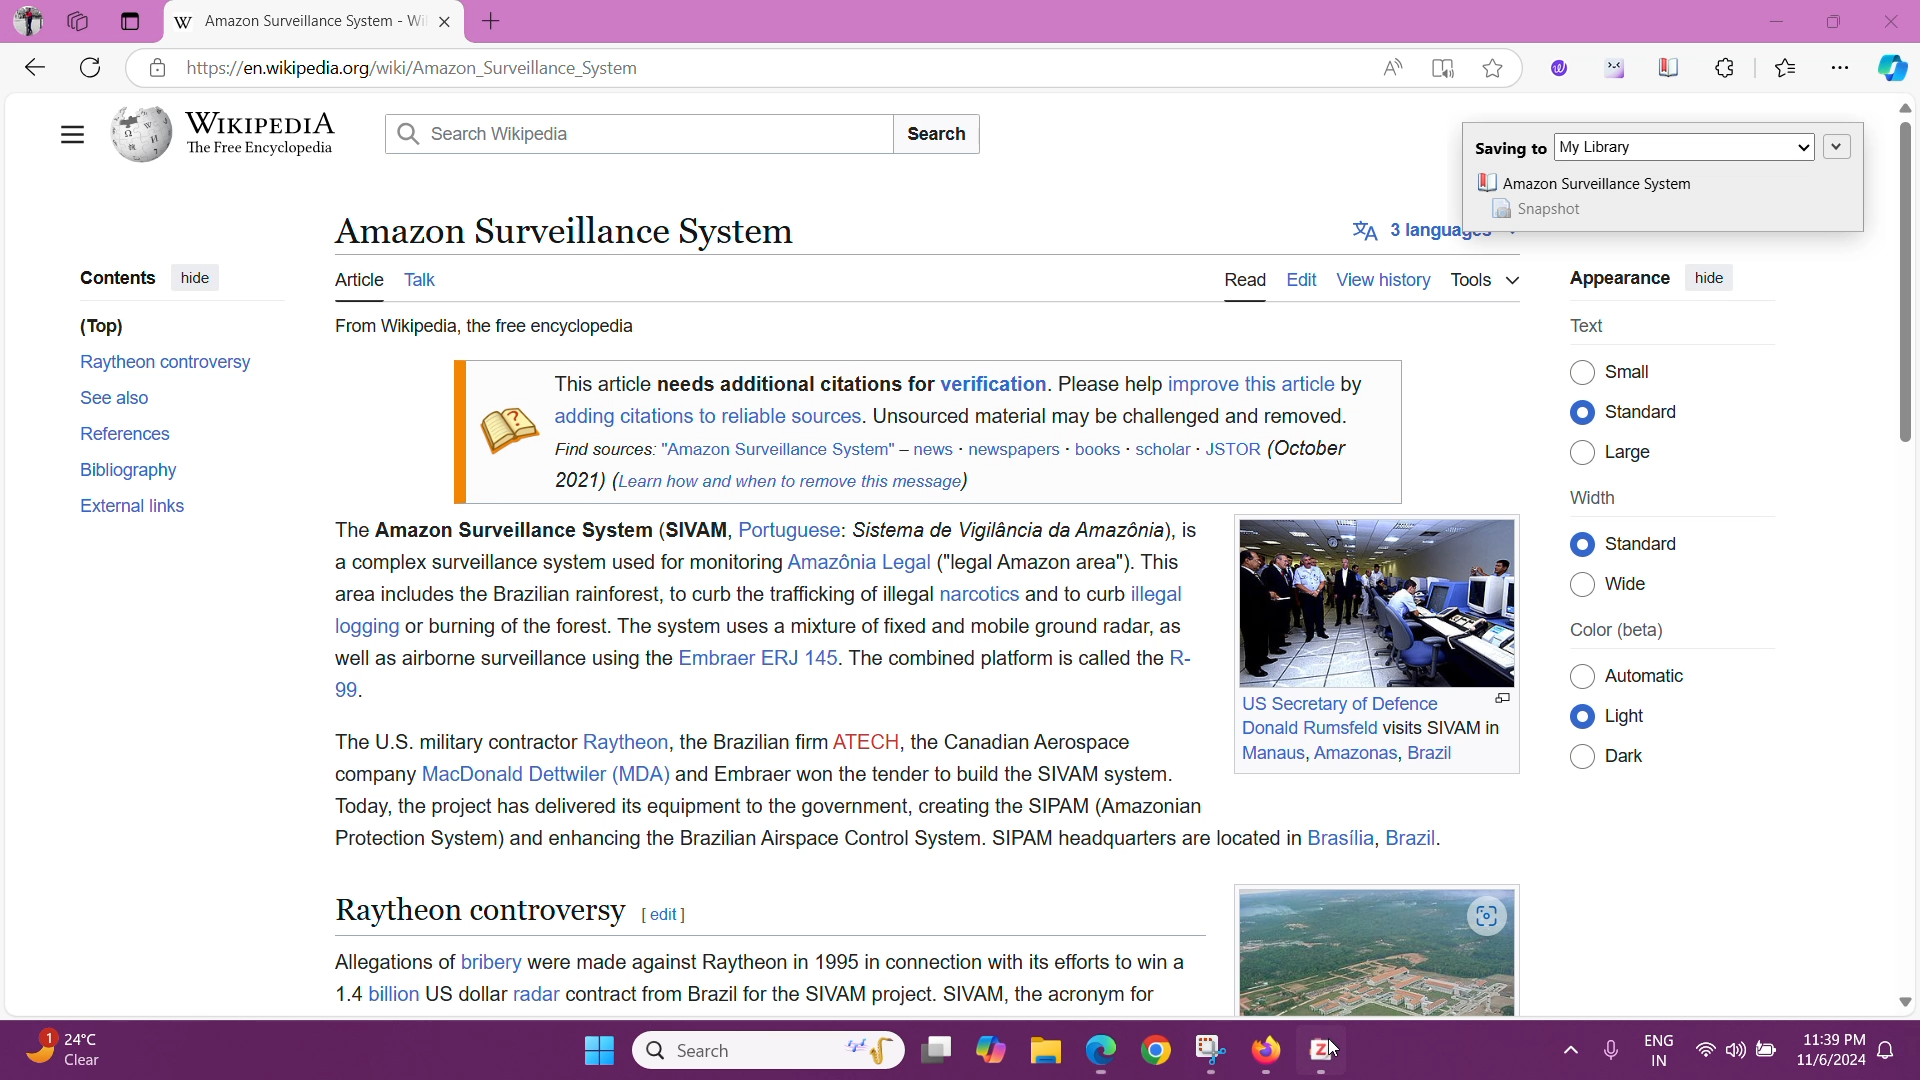  Describe the element at coordinates (1842, 69) in the screenshot. I see `Settings and more` at that location.